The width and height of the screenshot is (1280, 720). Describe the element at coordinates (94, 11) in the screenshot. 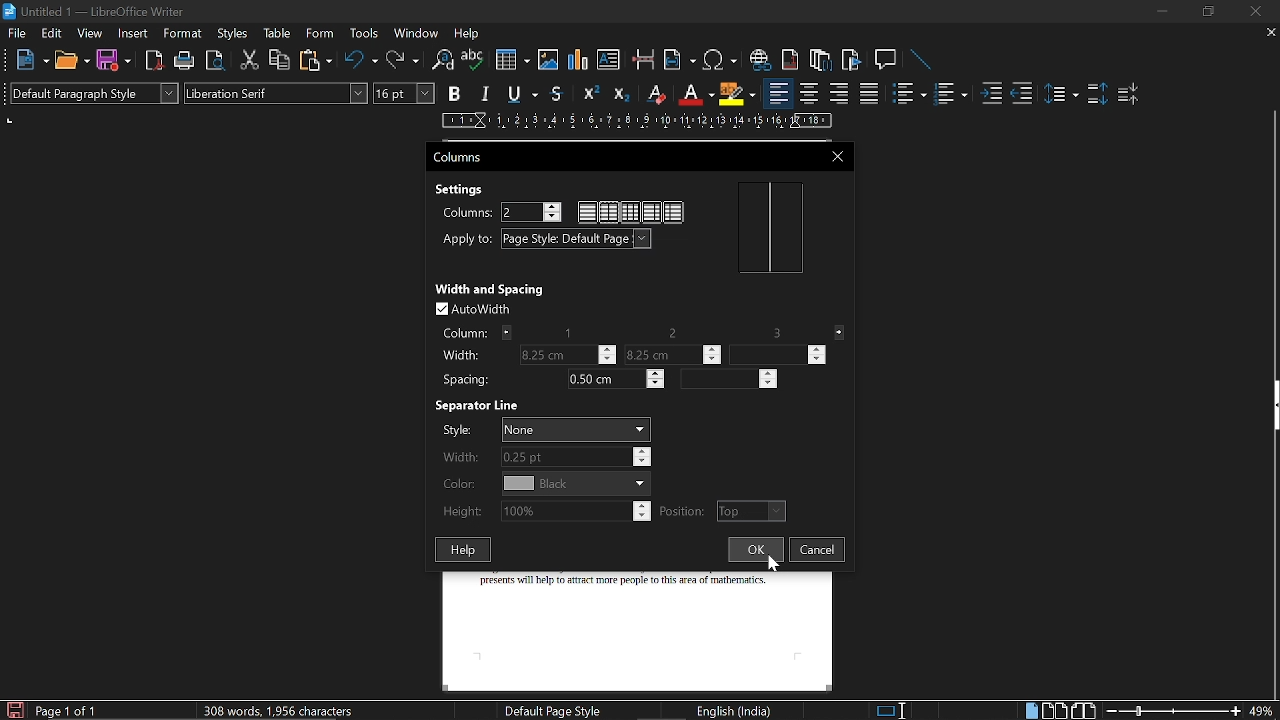

I see `Untitled 1 - LibreOffice Writer` at that location.